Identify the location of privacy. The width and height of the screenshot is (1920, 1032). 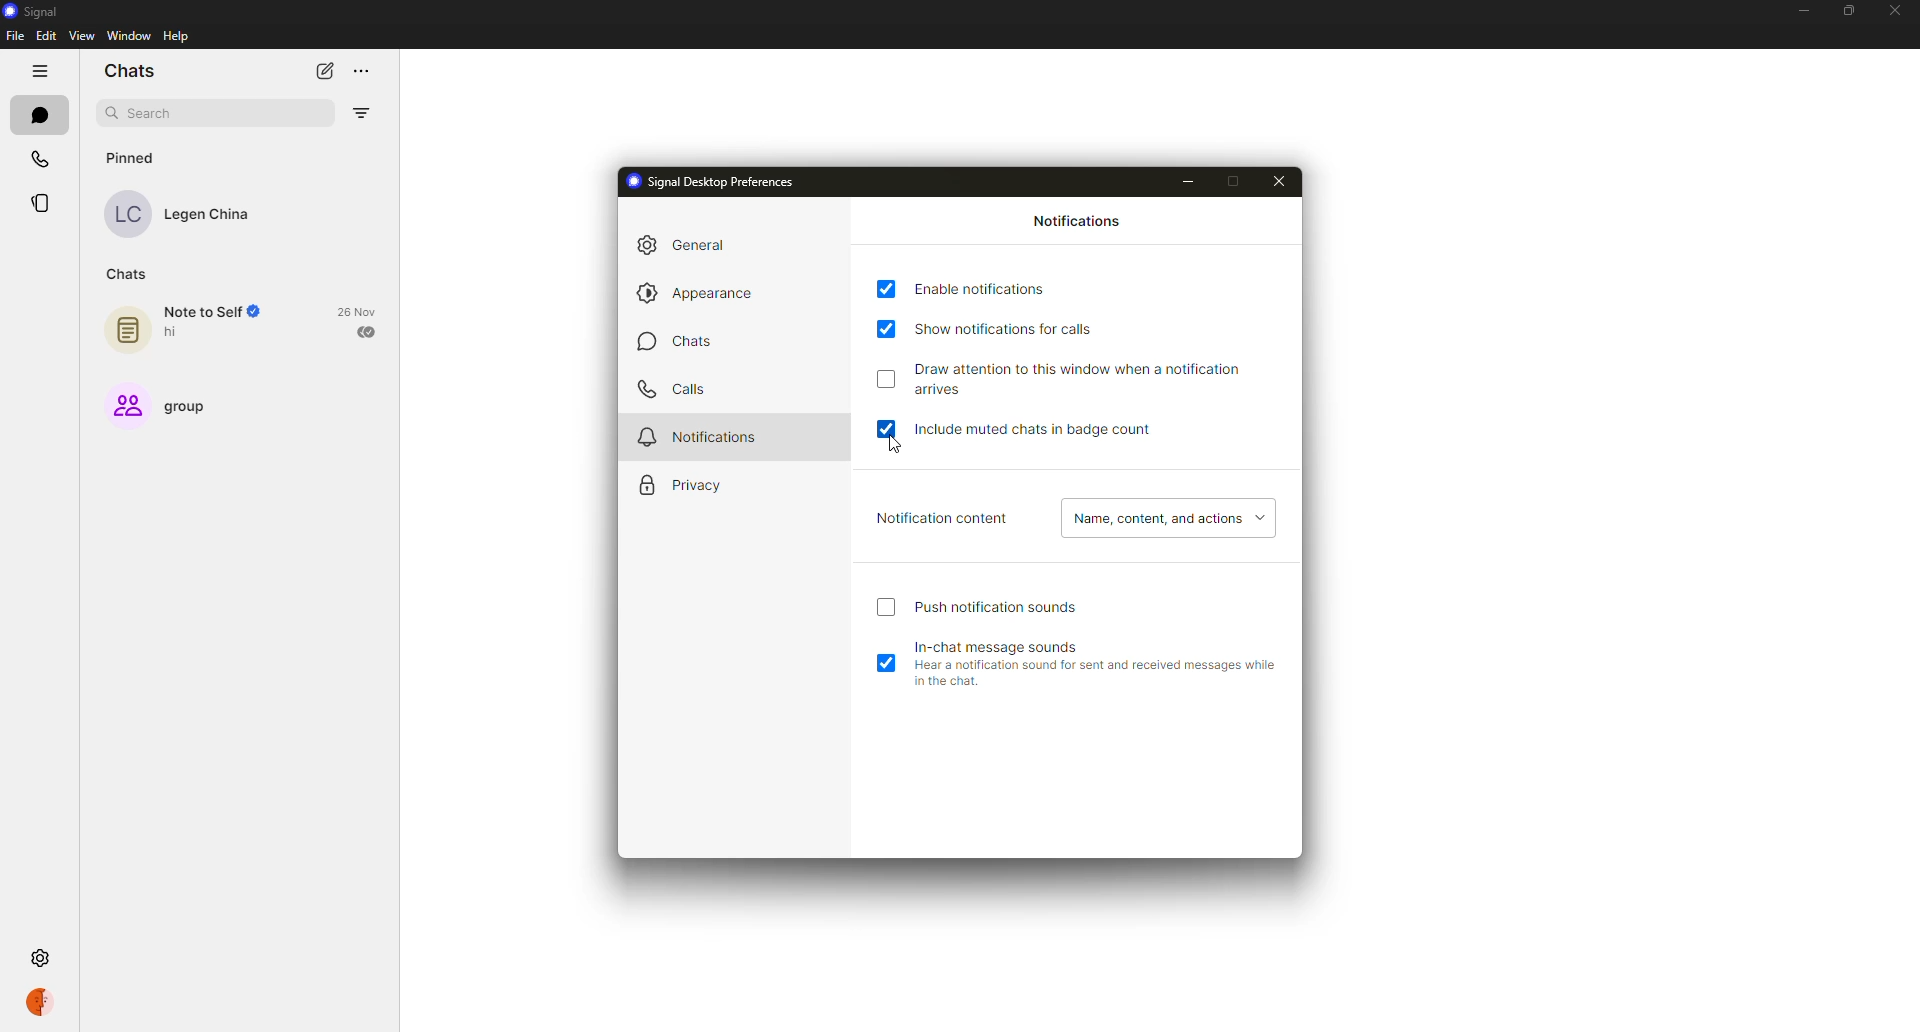
(678, 482).